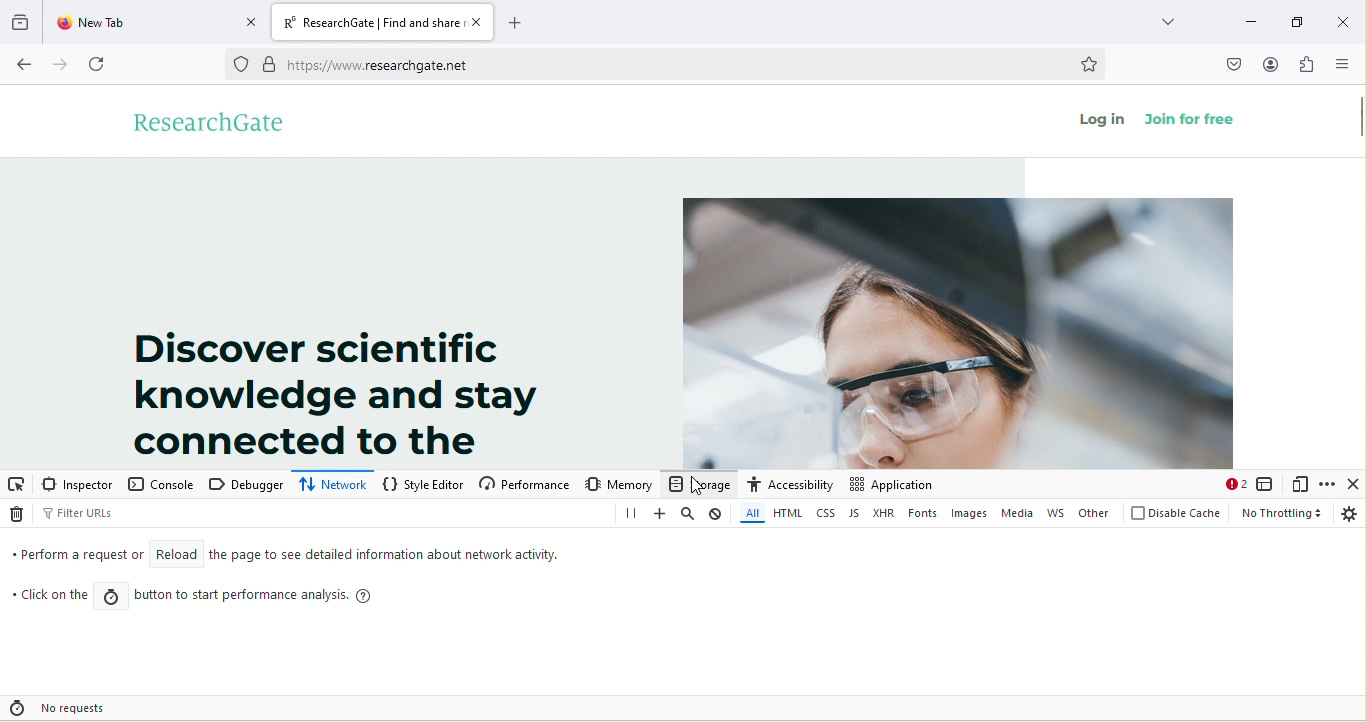 The width and height of the screenshot is (1366, 722). Describe the element at coordinates (924, 514) in the screenshot. I see `fonts` at that location.